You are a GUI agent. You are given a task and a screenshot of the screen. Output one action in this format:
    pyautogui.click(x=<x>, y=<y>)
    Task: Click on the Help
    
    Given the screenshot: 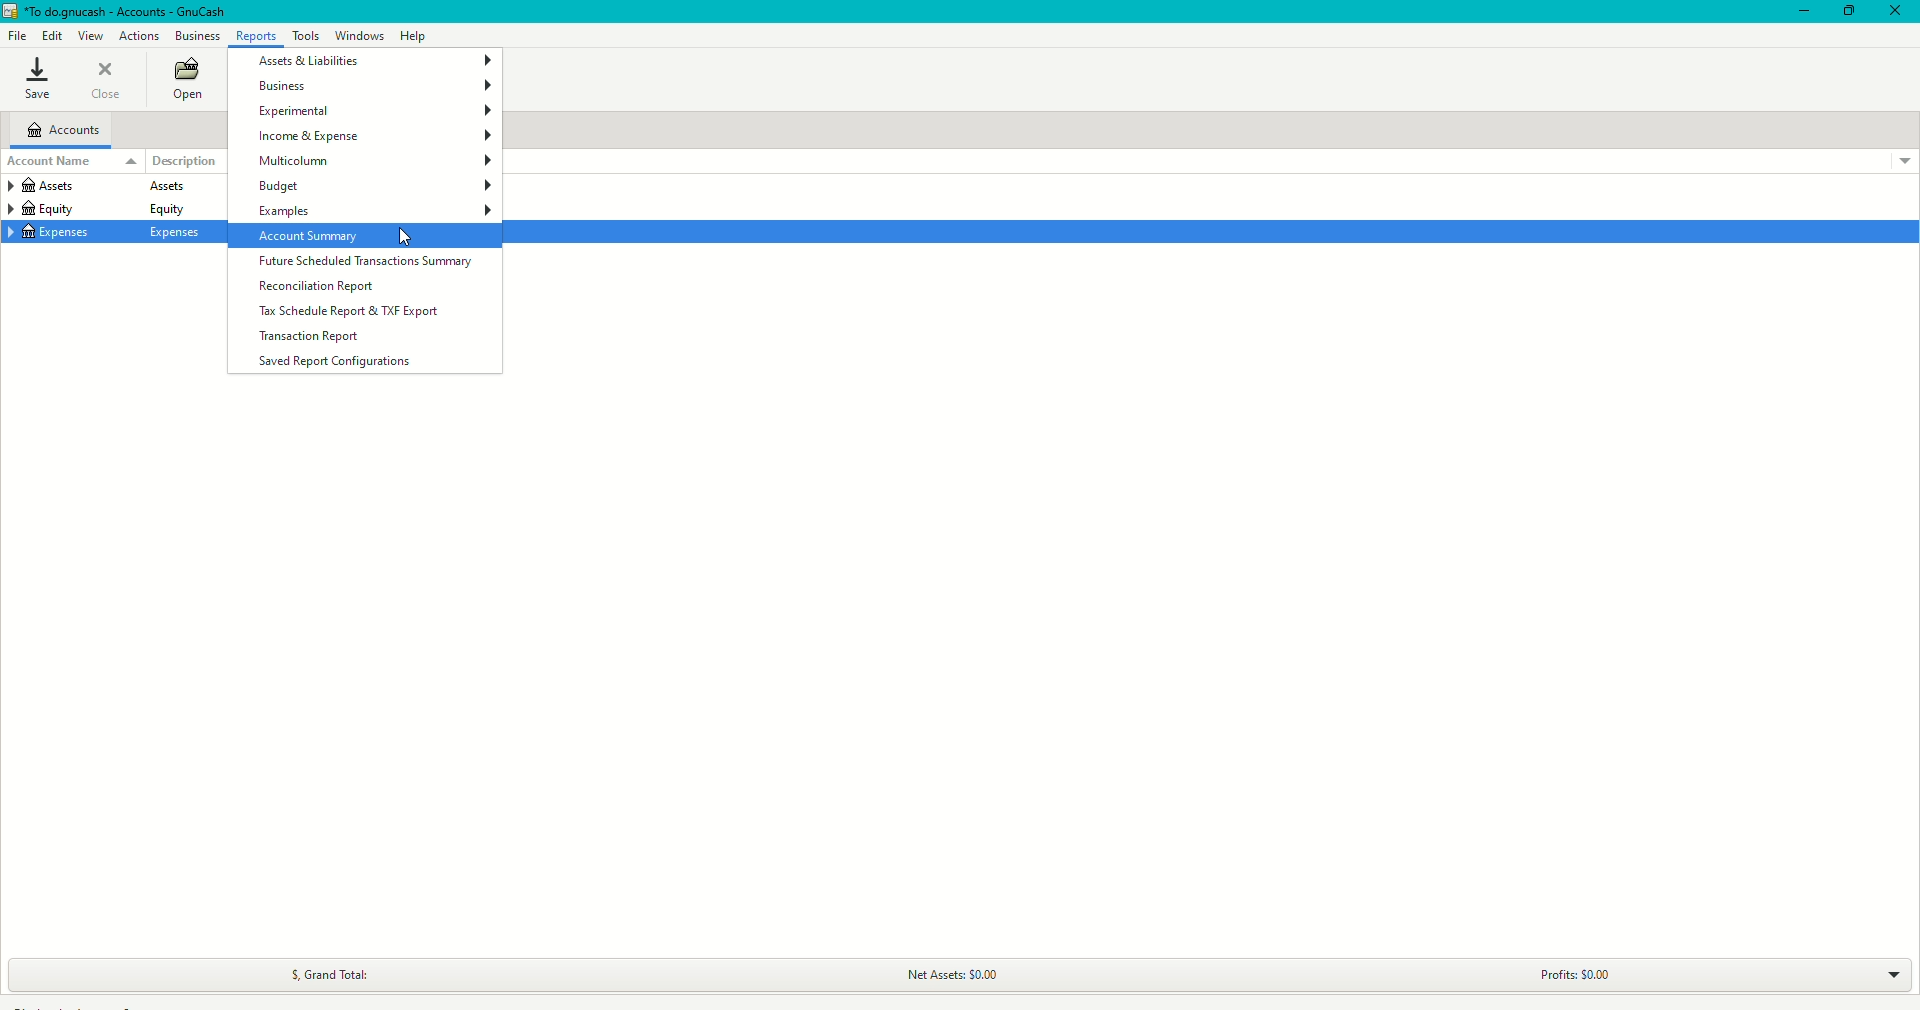 What is the action you would take?
    pyautogui.click(x=417, y=35)
    